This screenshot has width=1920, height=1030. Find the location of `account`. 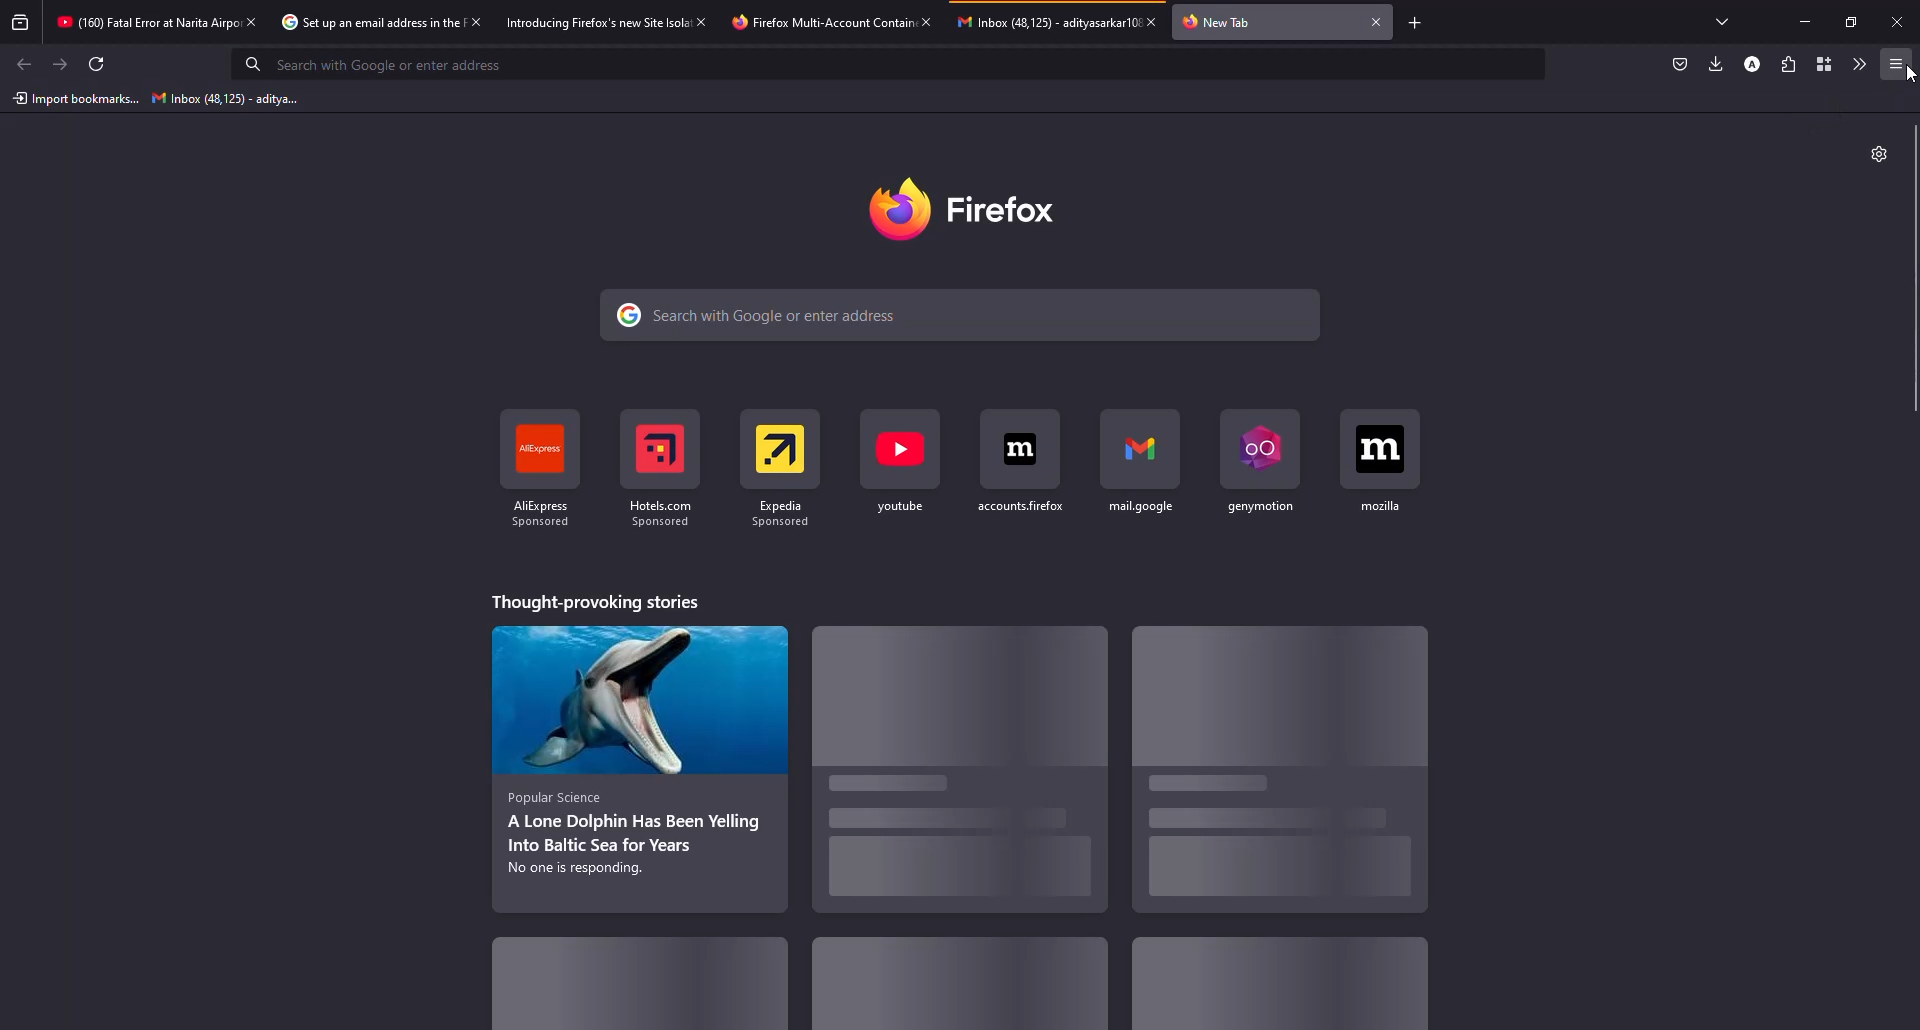

account is located at coordinates (1755, 63).